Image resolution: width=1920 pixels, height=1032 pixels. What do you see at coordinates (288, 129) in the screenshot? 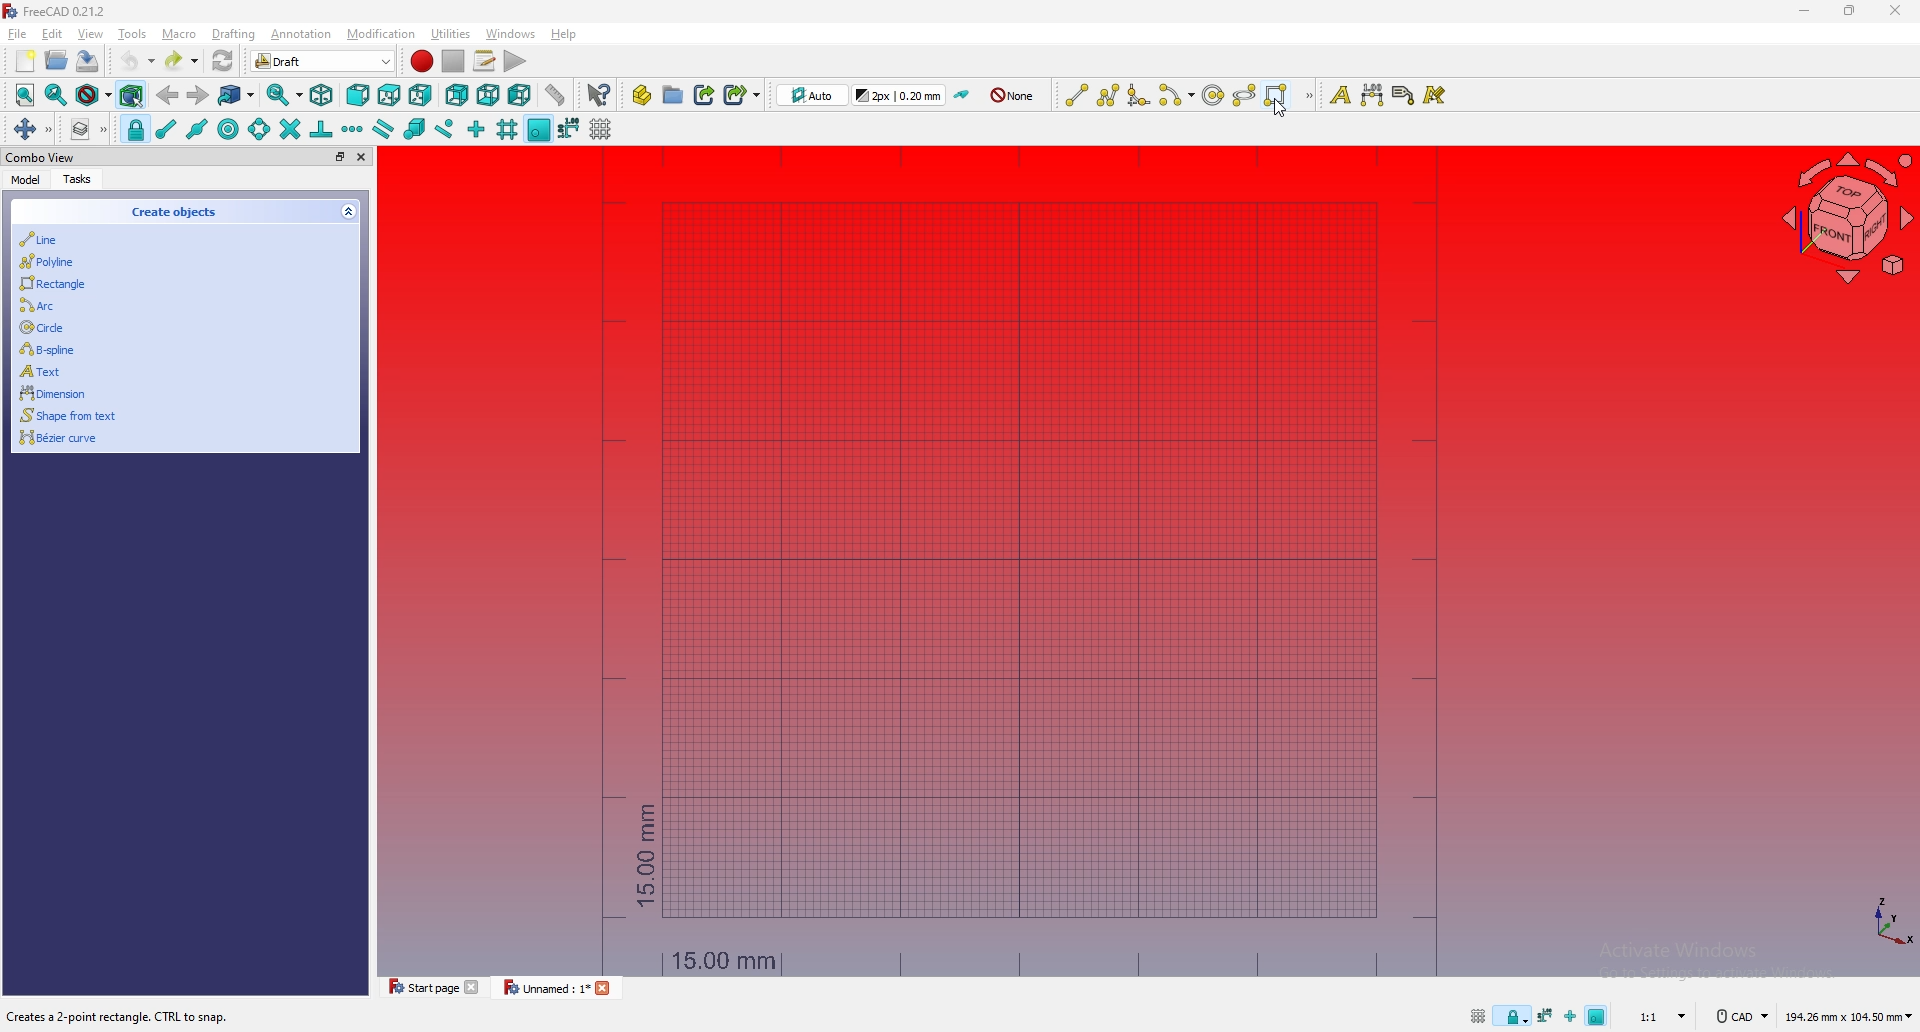
I see `snap intersection` at bounding box center [288, 129].